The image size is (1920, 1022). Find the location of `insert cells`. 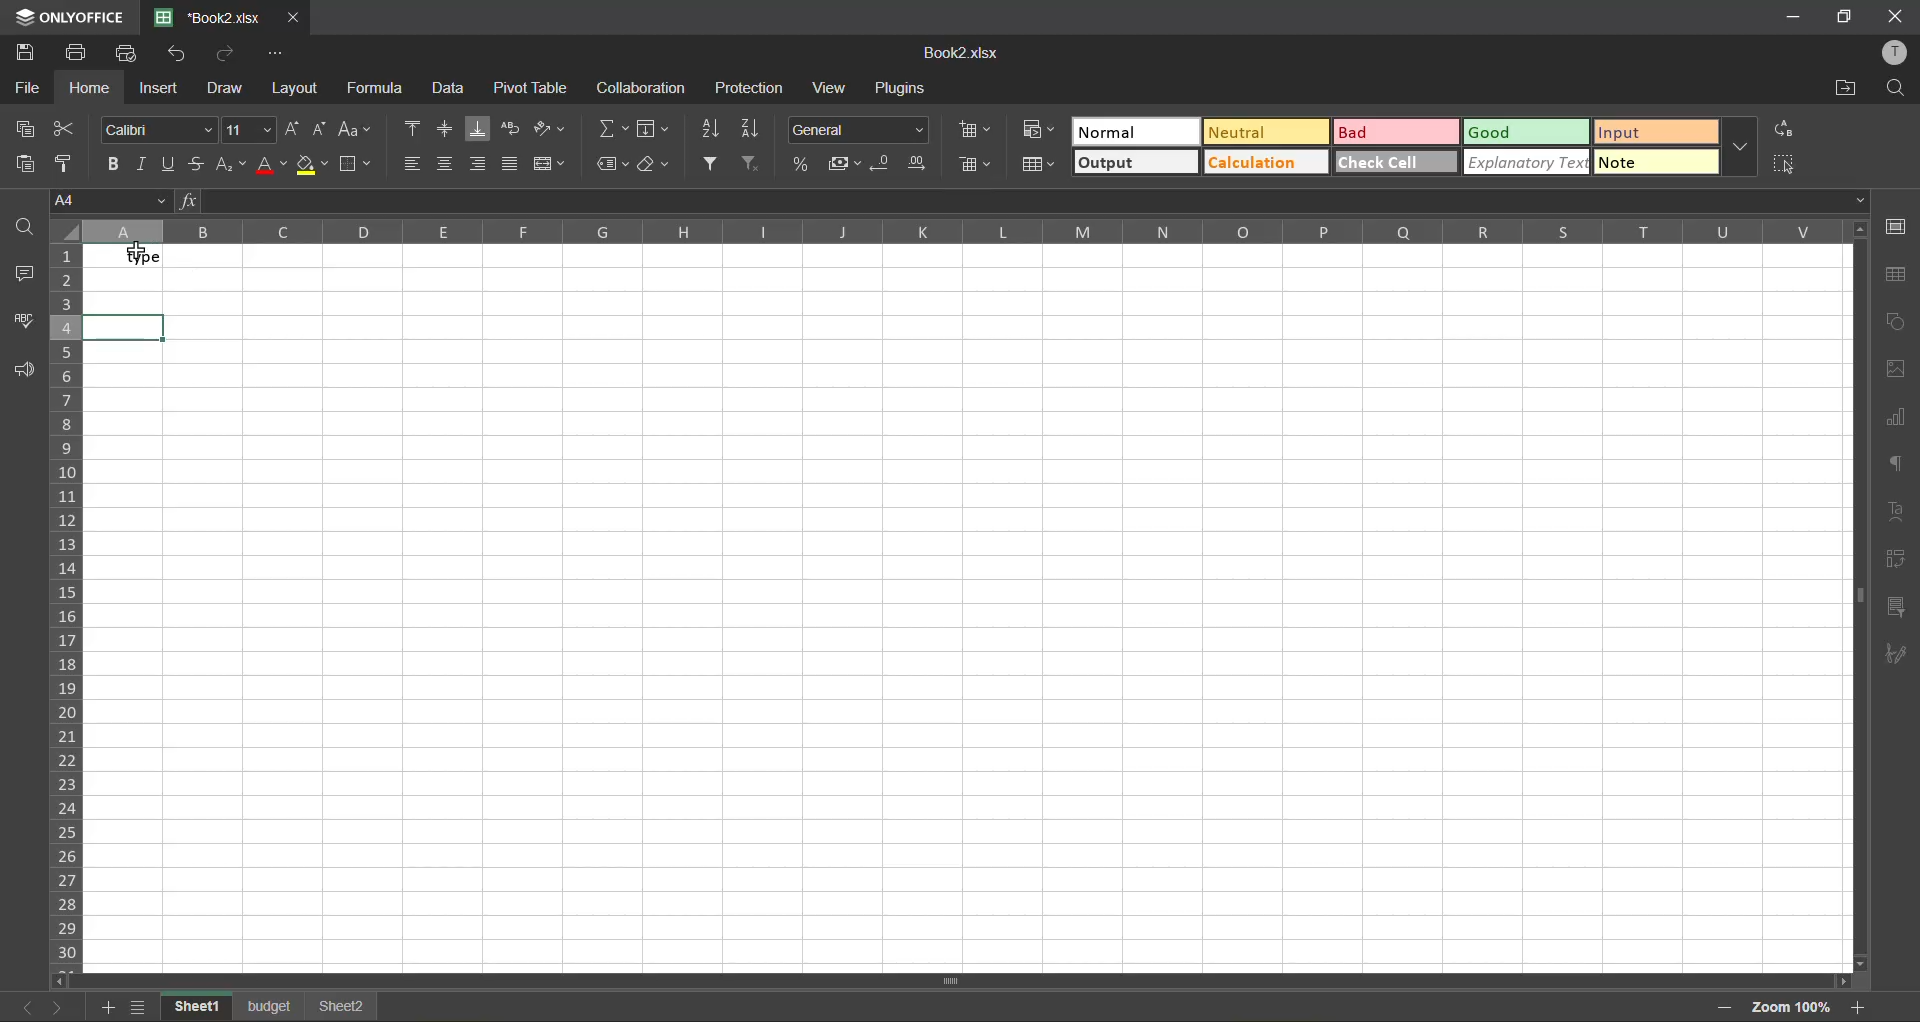

insert cells is located at coordinates (980, 130).